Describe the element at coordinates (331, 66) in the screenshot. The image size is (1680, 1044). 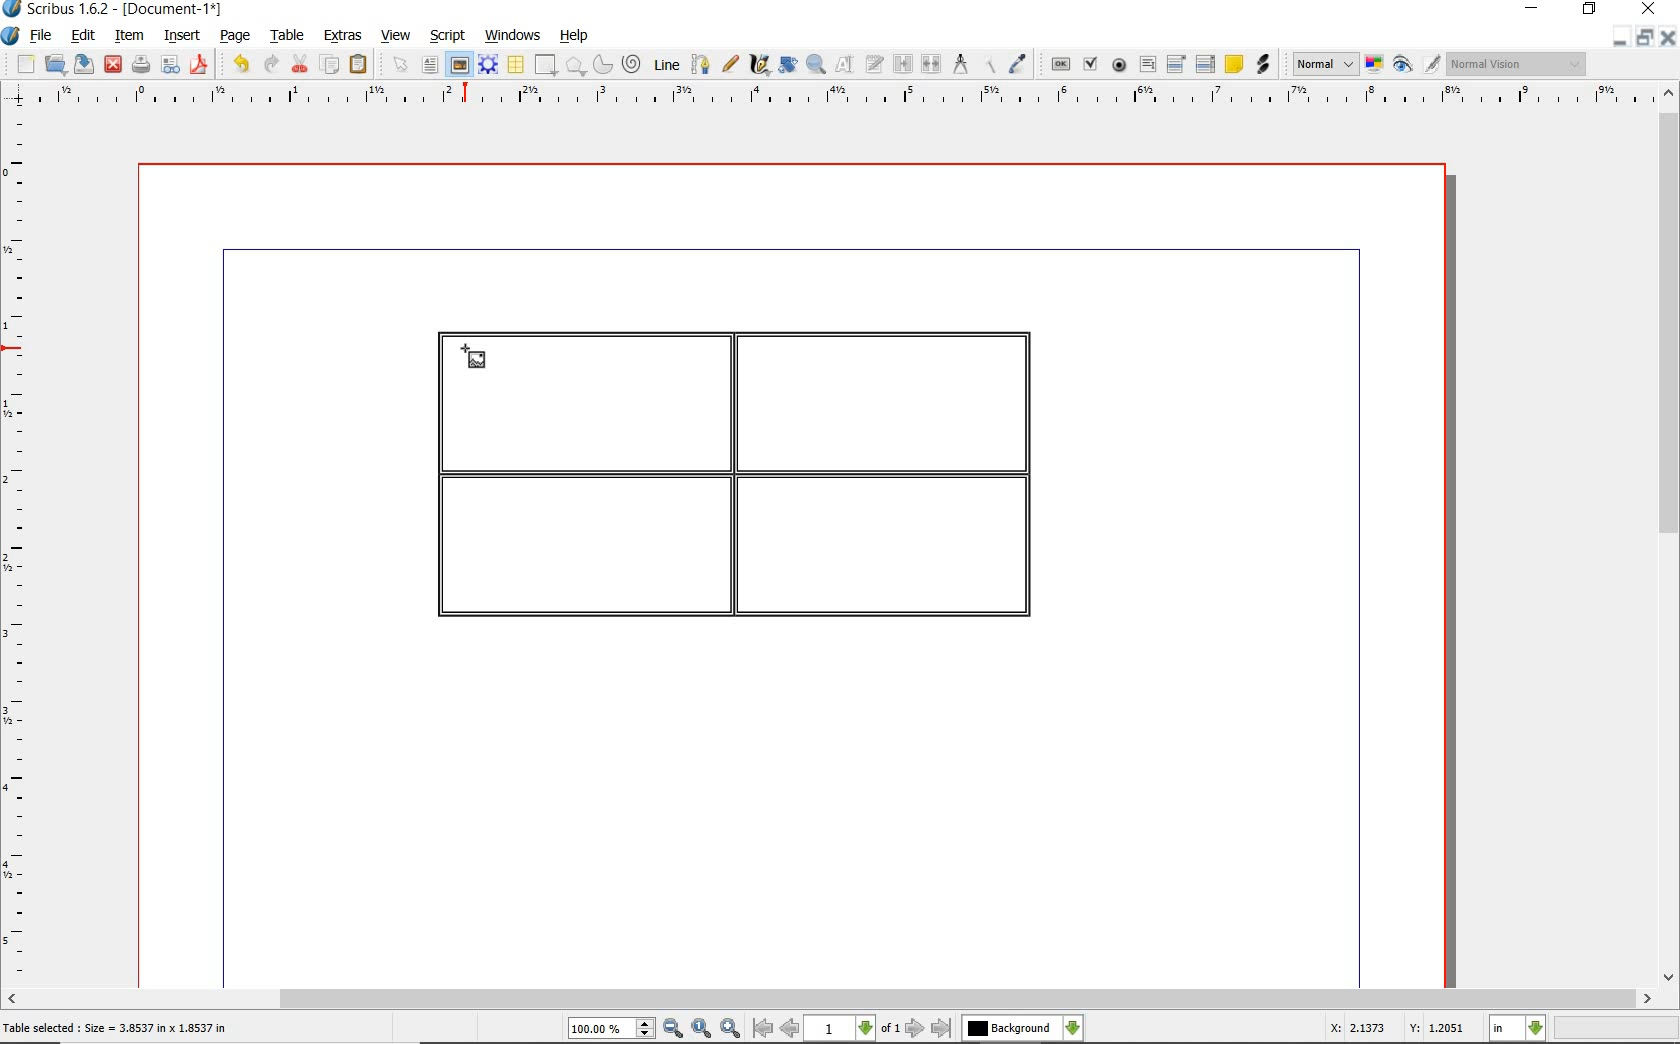
I see `copy` at that location.